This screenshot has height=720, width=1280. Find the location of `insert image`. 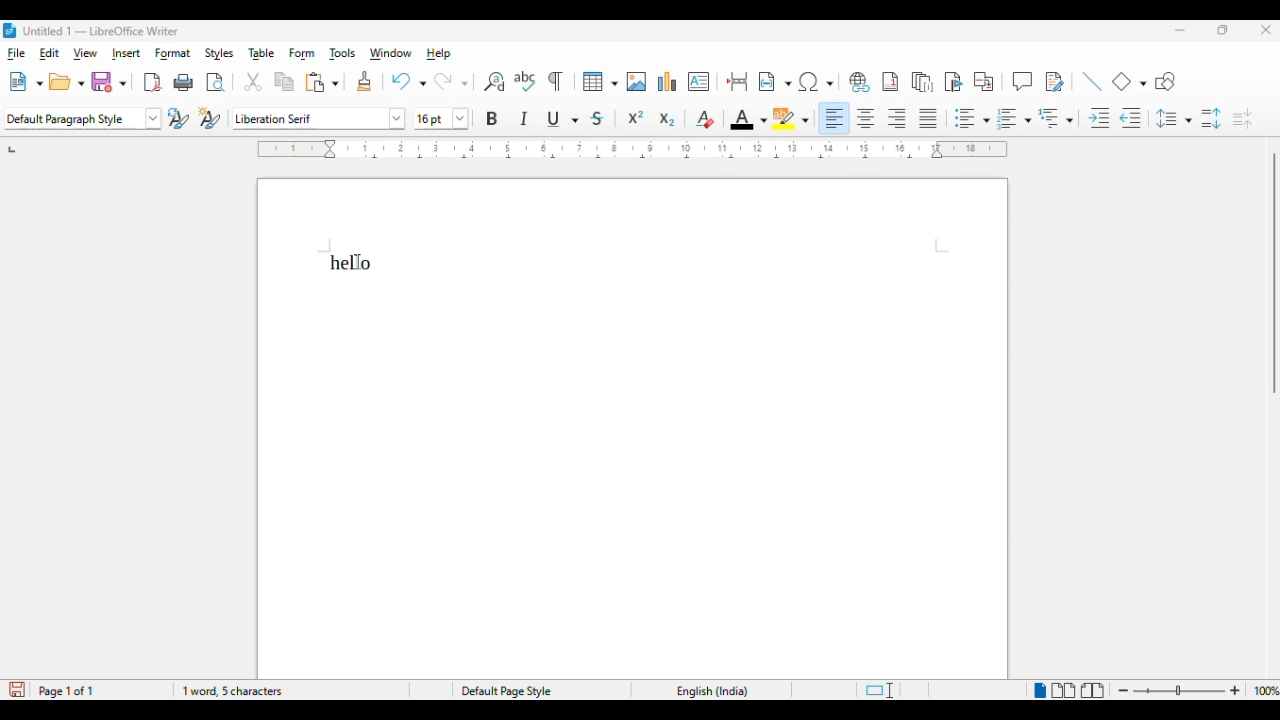

insert image is located at coordinates (637, 82).